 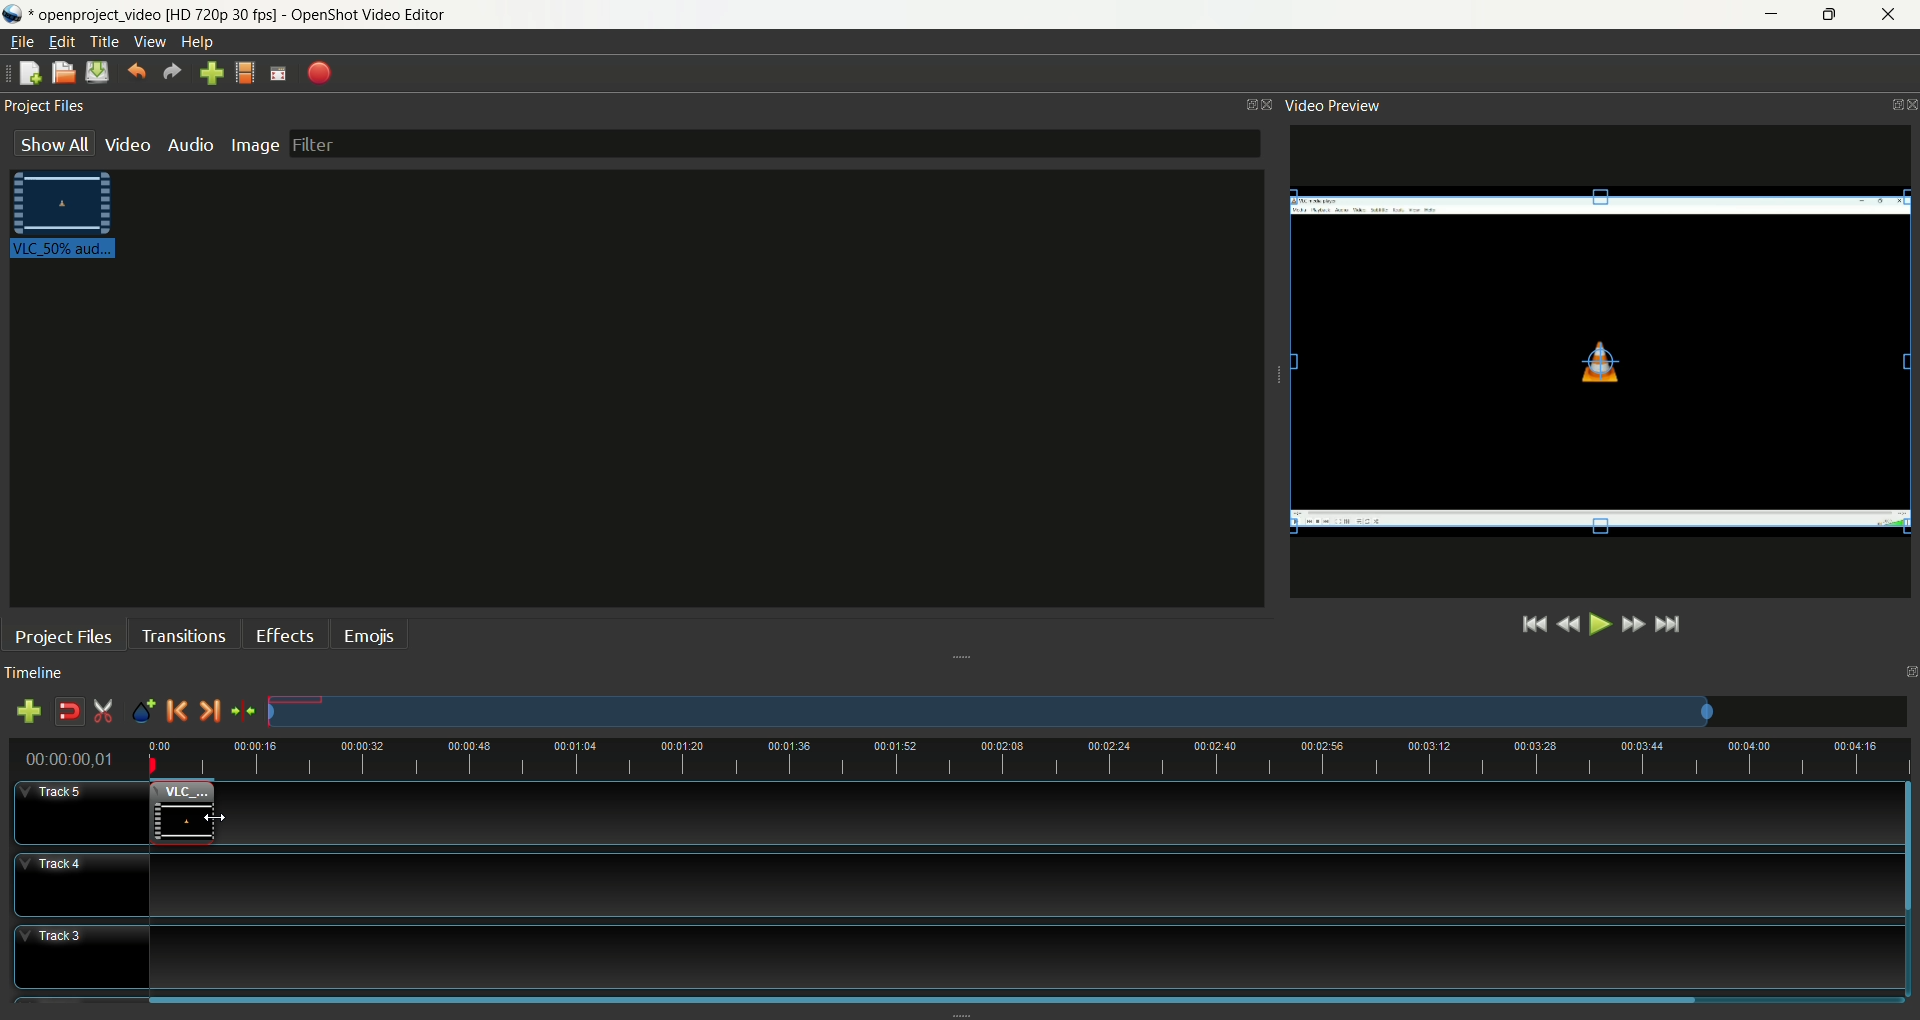 I want to click on video preview, so click(x=1339, y=108).